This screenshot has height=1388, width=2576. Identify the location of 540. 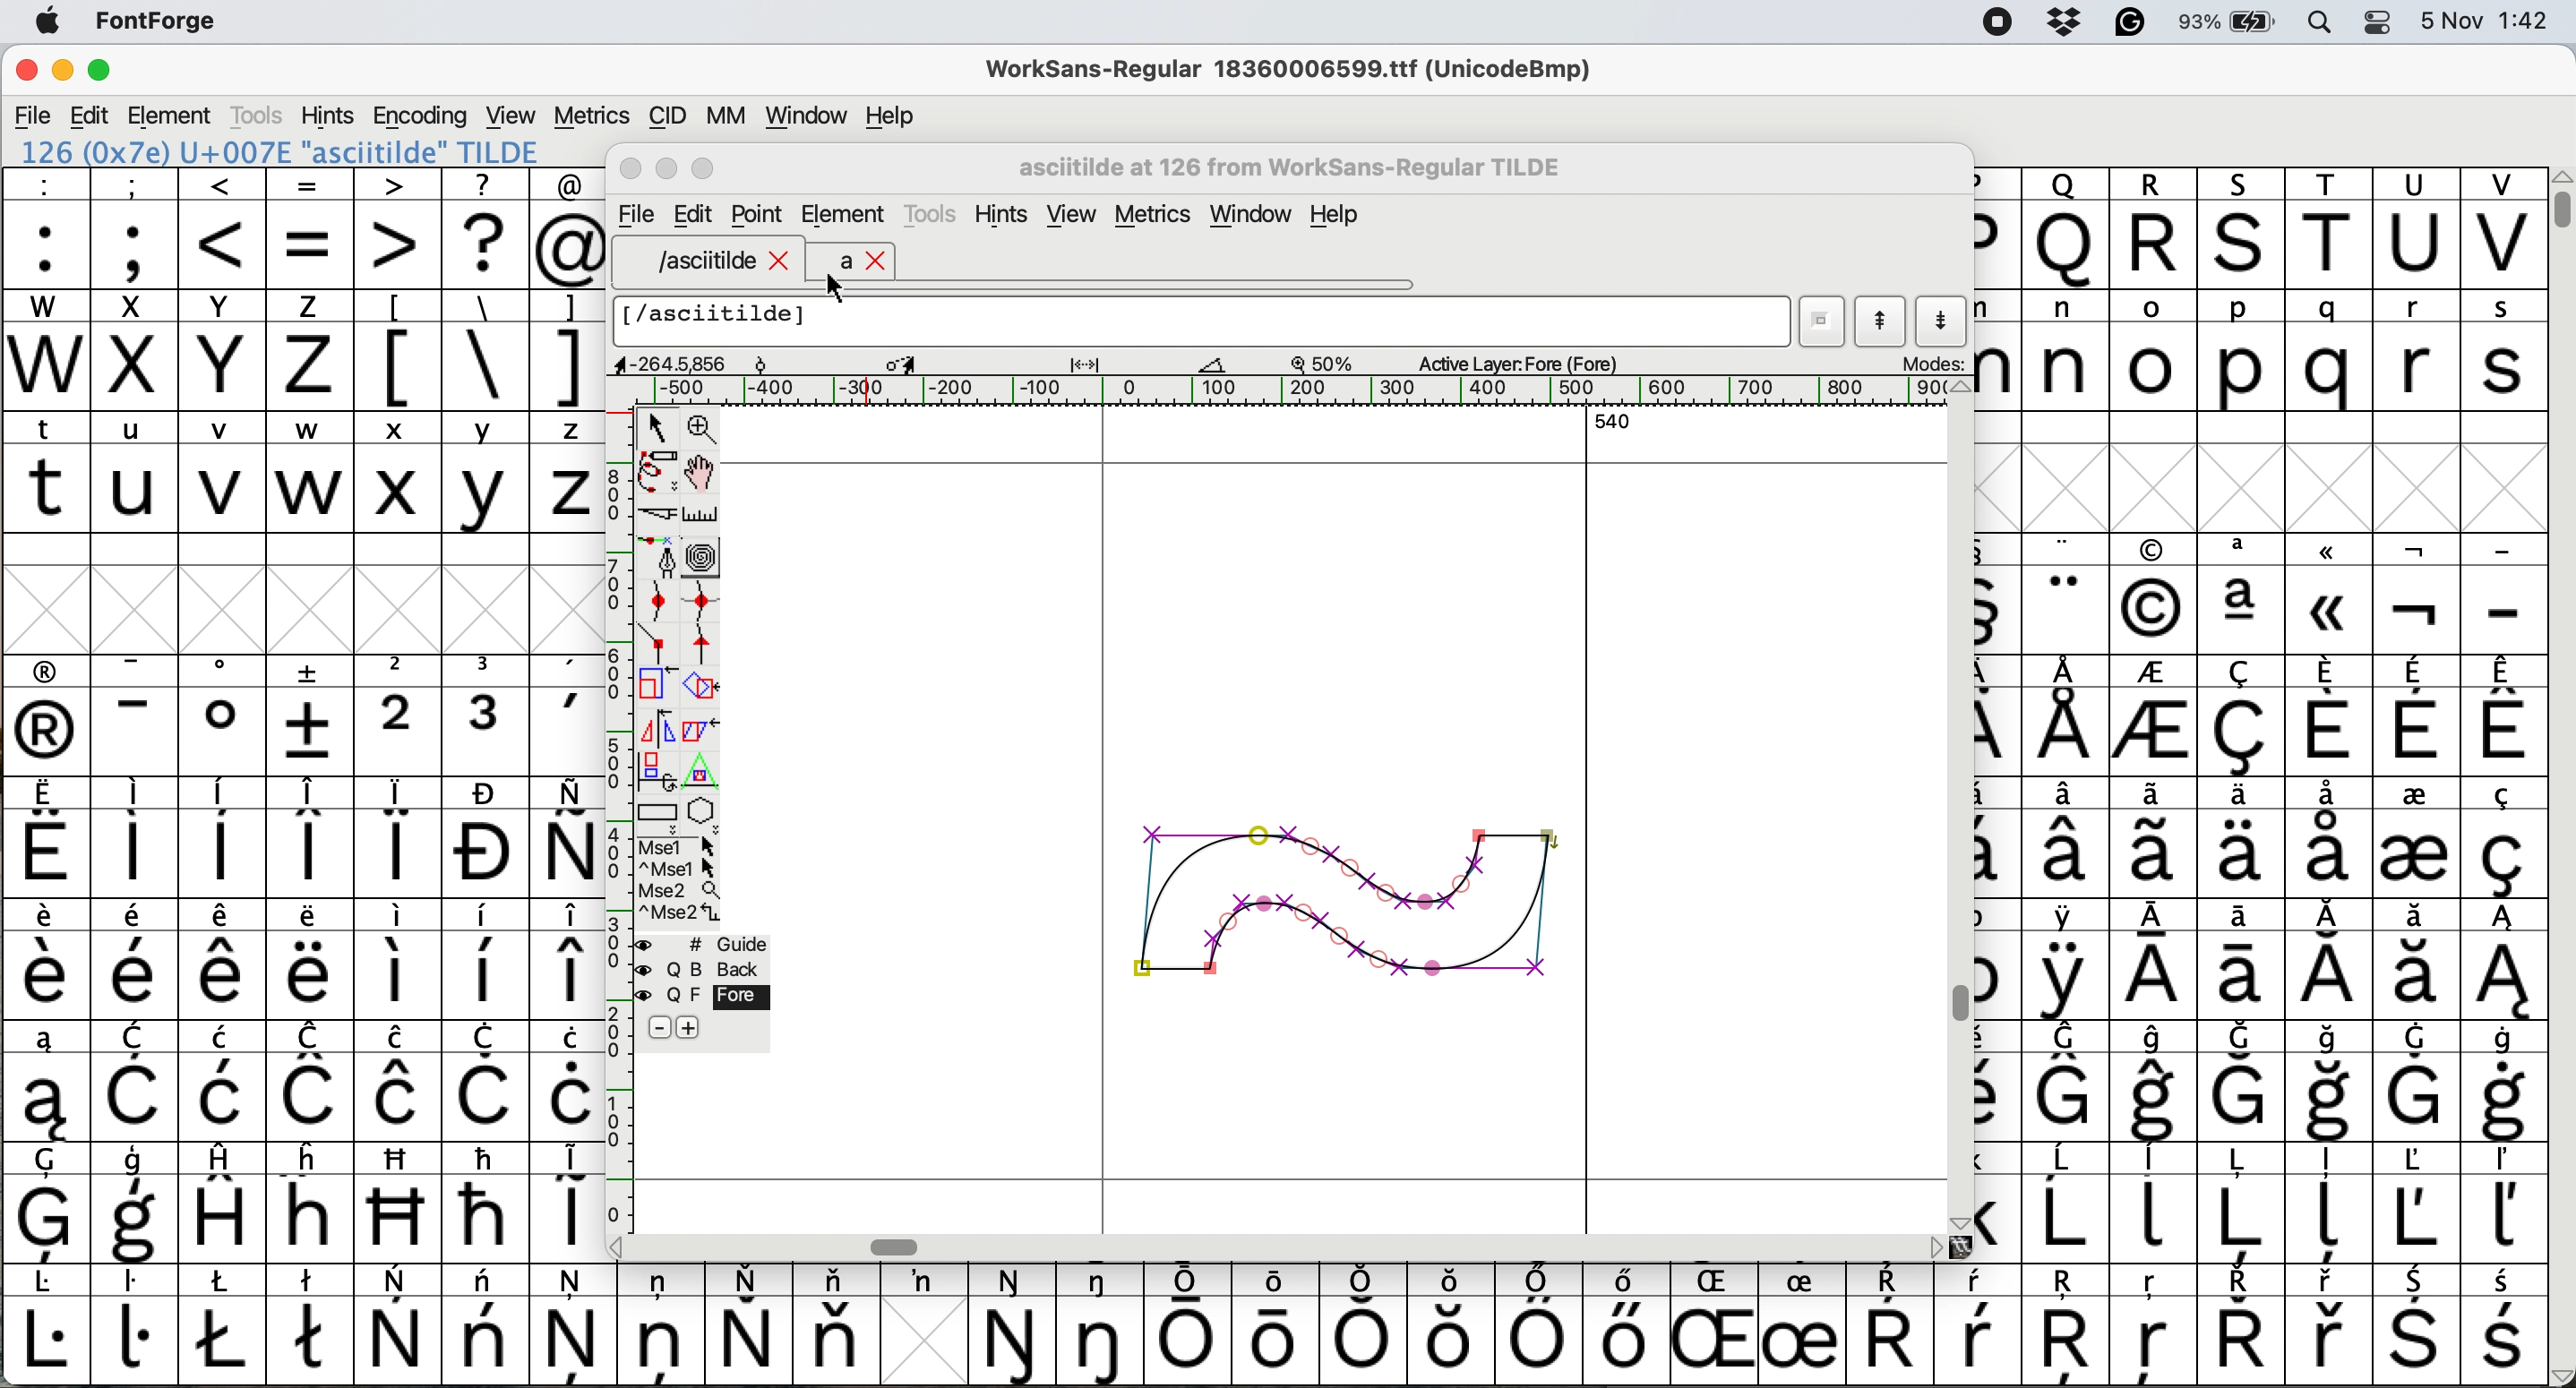
(1614, 424).